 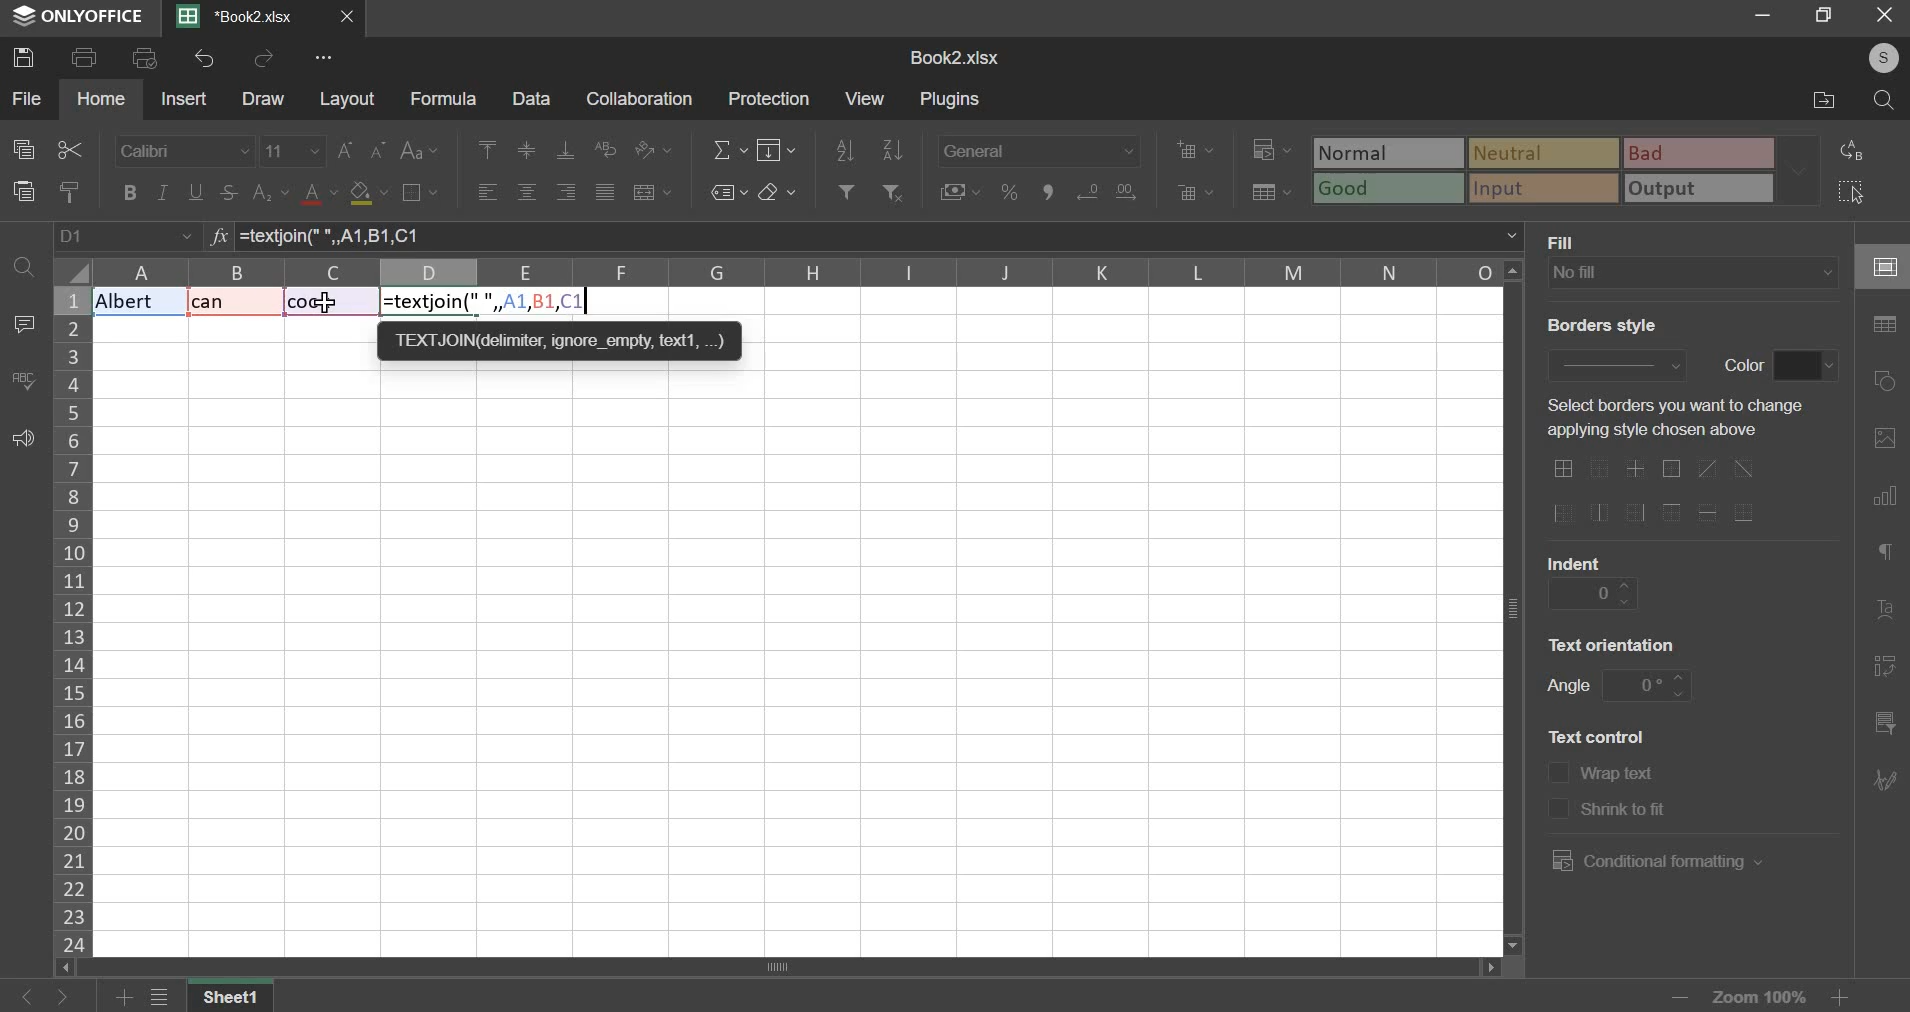 What do you see at coordinates (1653, 861) in the screenshot?
I see `conditional formatting` at bounding box center [1653, 861].